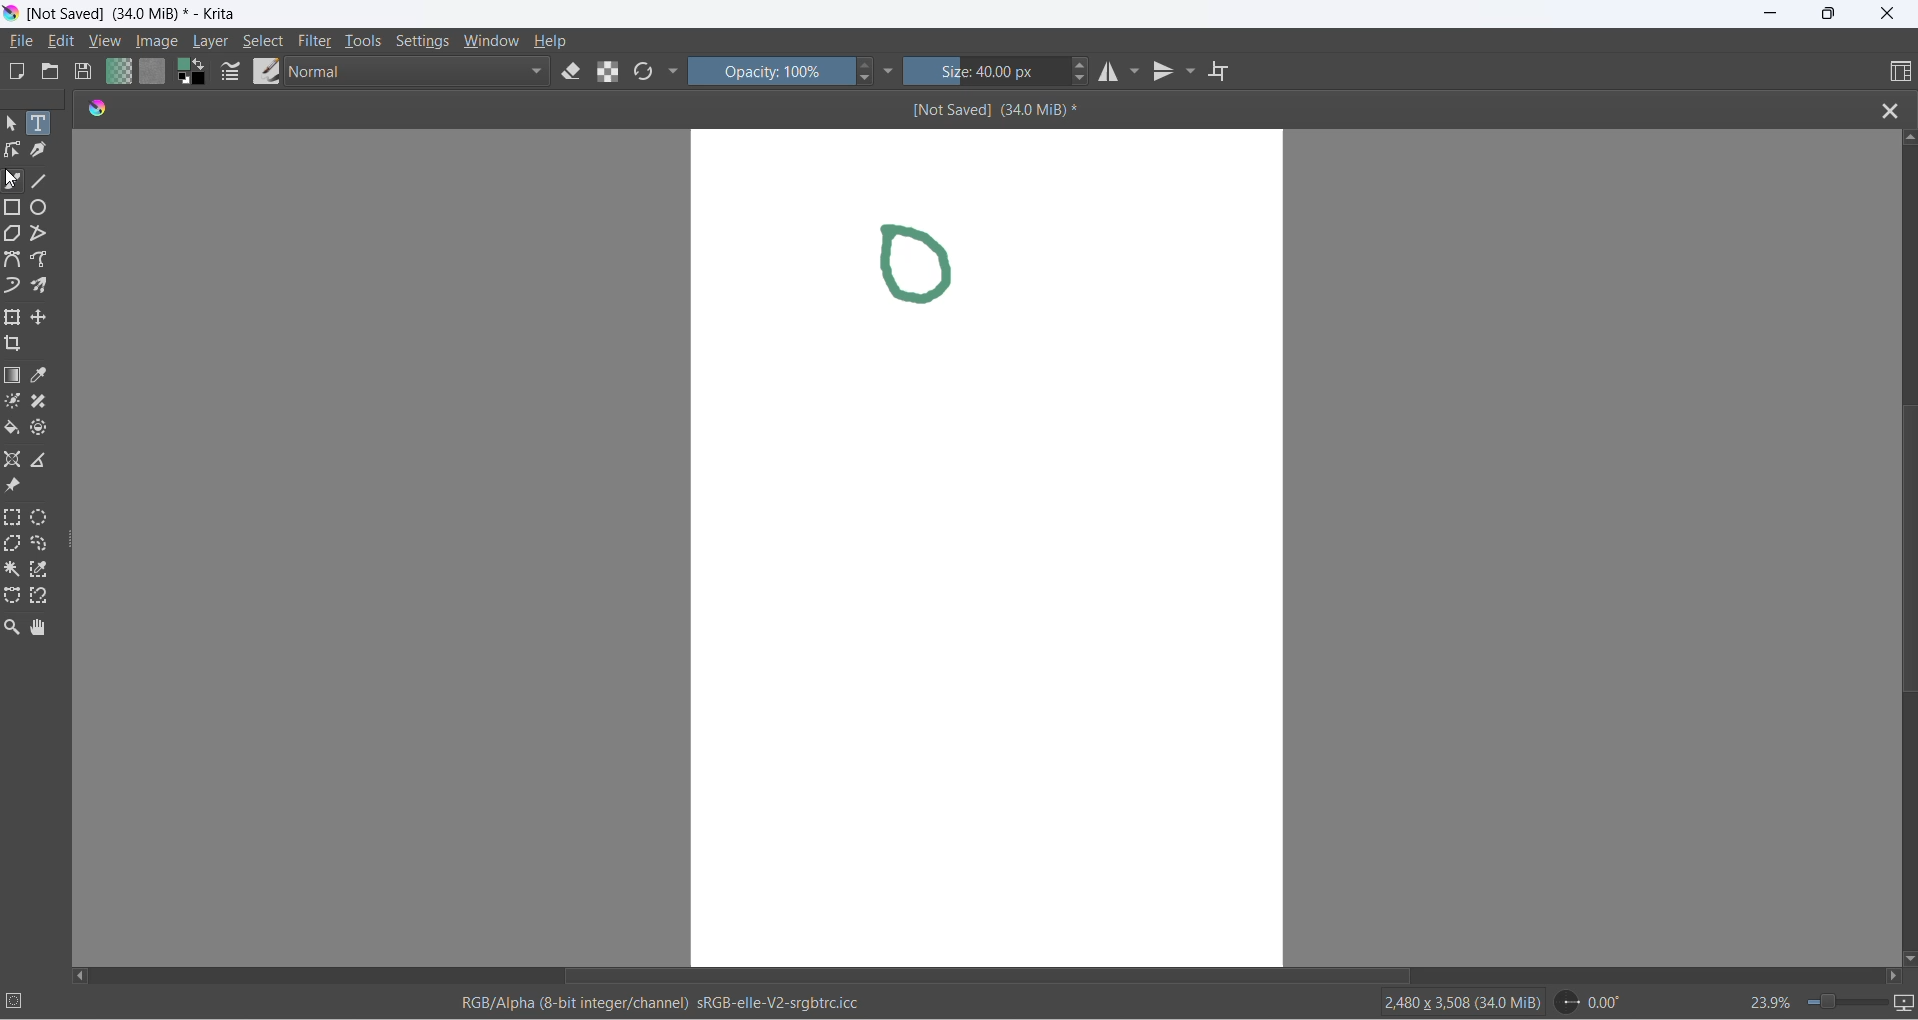 This screenshot has width=1918, height=1020. What do you see at coordinates (923, 256) in the screenshot?
I see `drawing` at bounding box center [923, 256].